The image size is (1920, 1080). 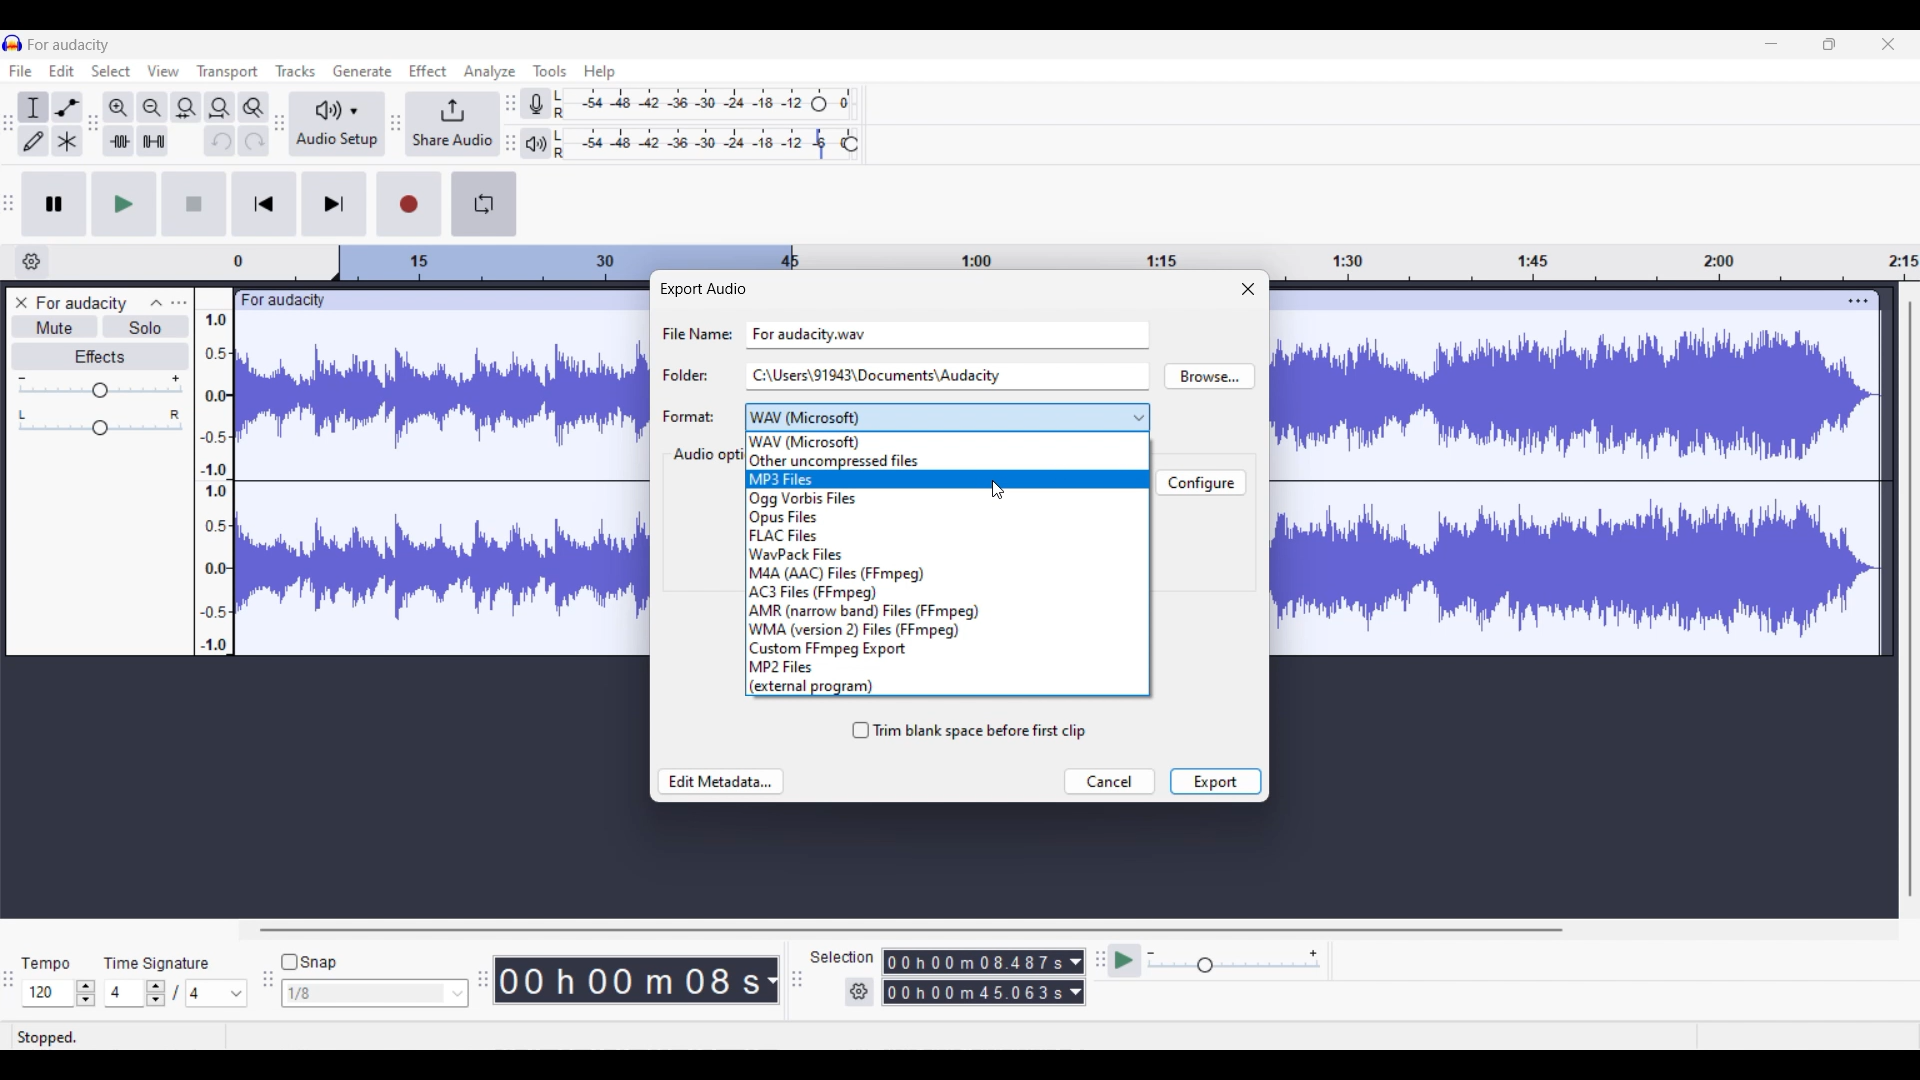 What do you see at coordinates (1200, 482) in the screenshot?
I see `Configure` at bounding box center [1200, 482].